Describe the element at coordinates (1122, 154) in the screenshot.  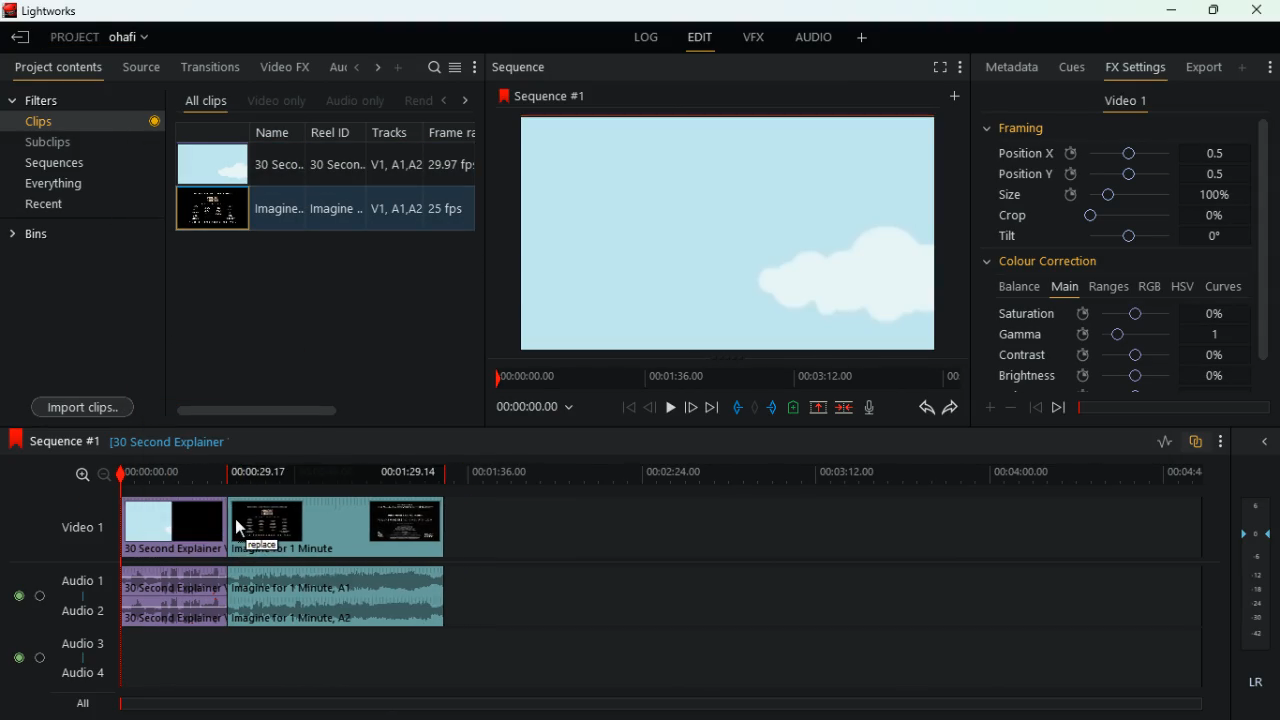
I see `position x` at that location.